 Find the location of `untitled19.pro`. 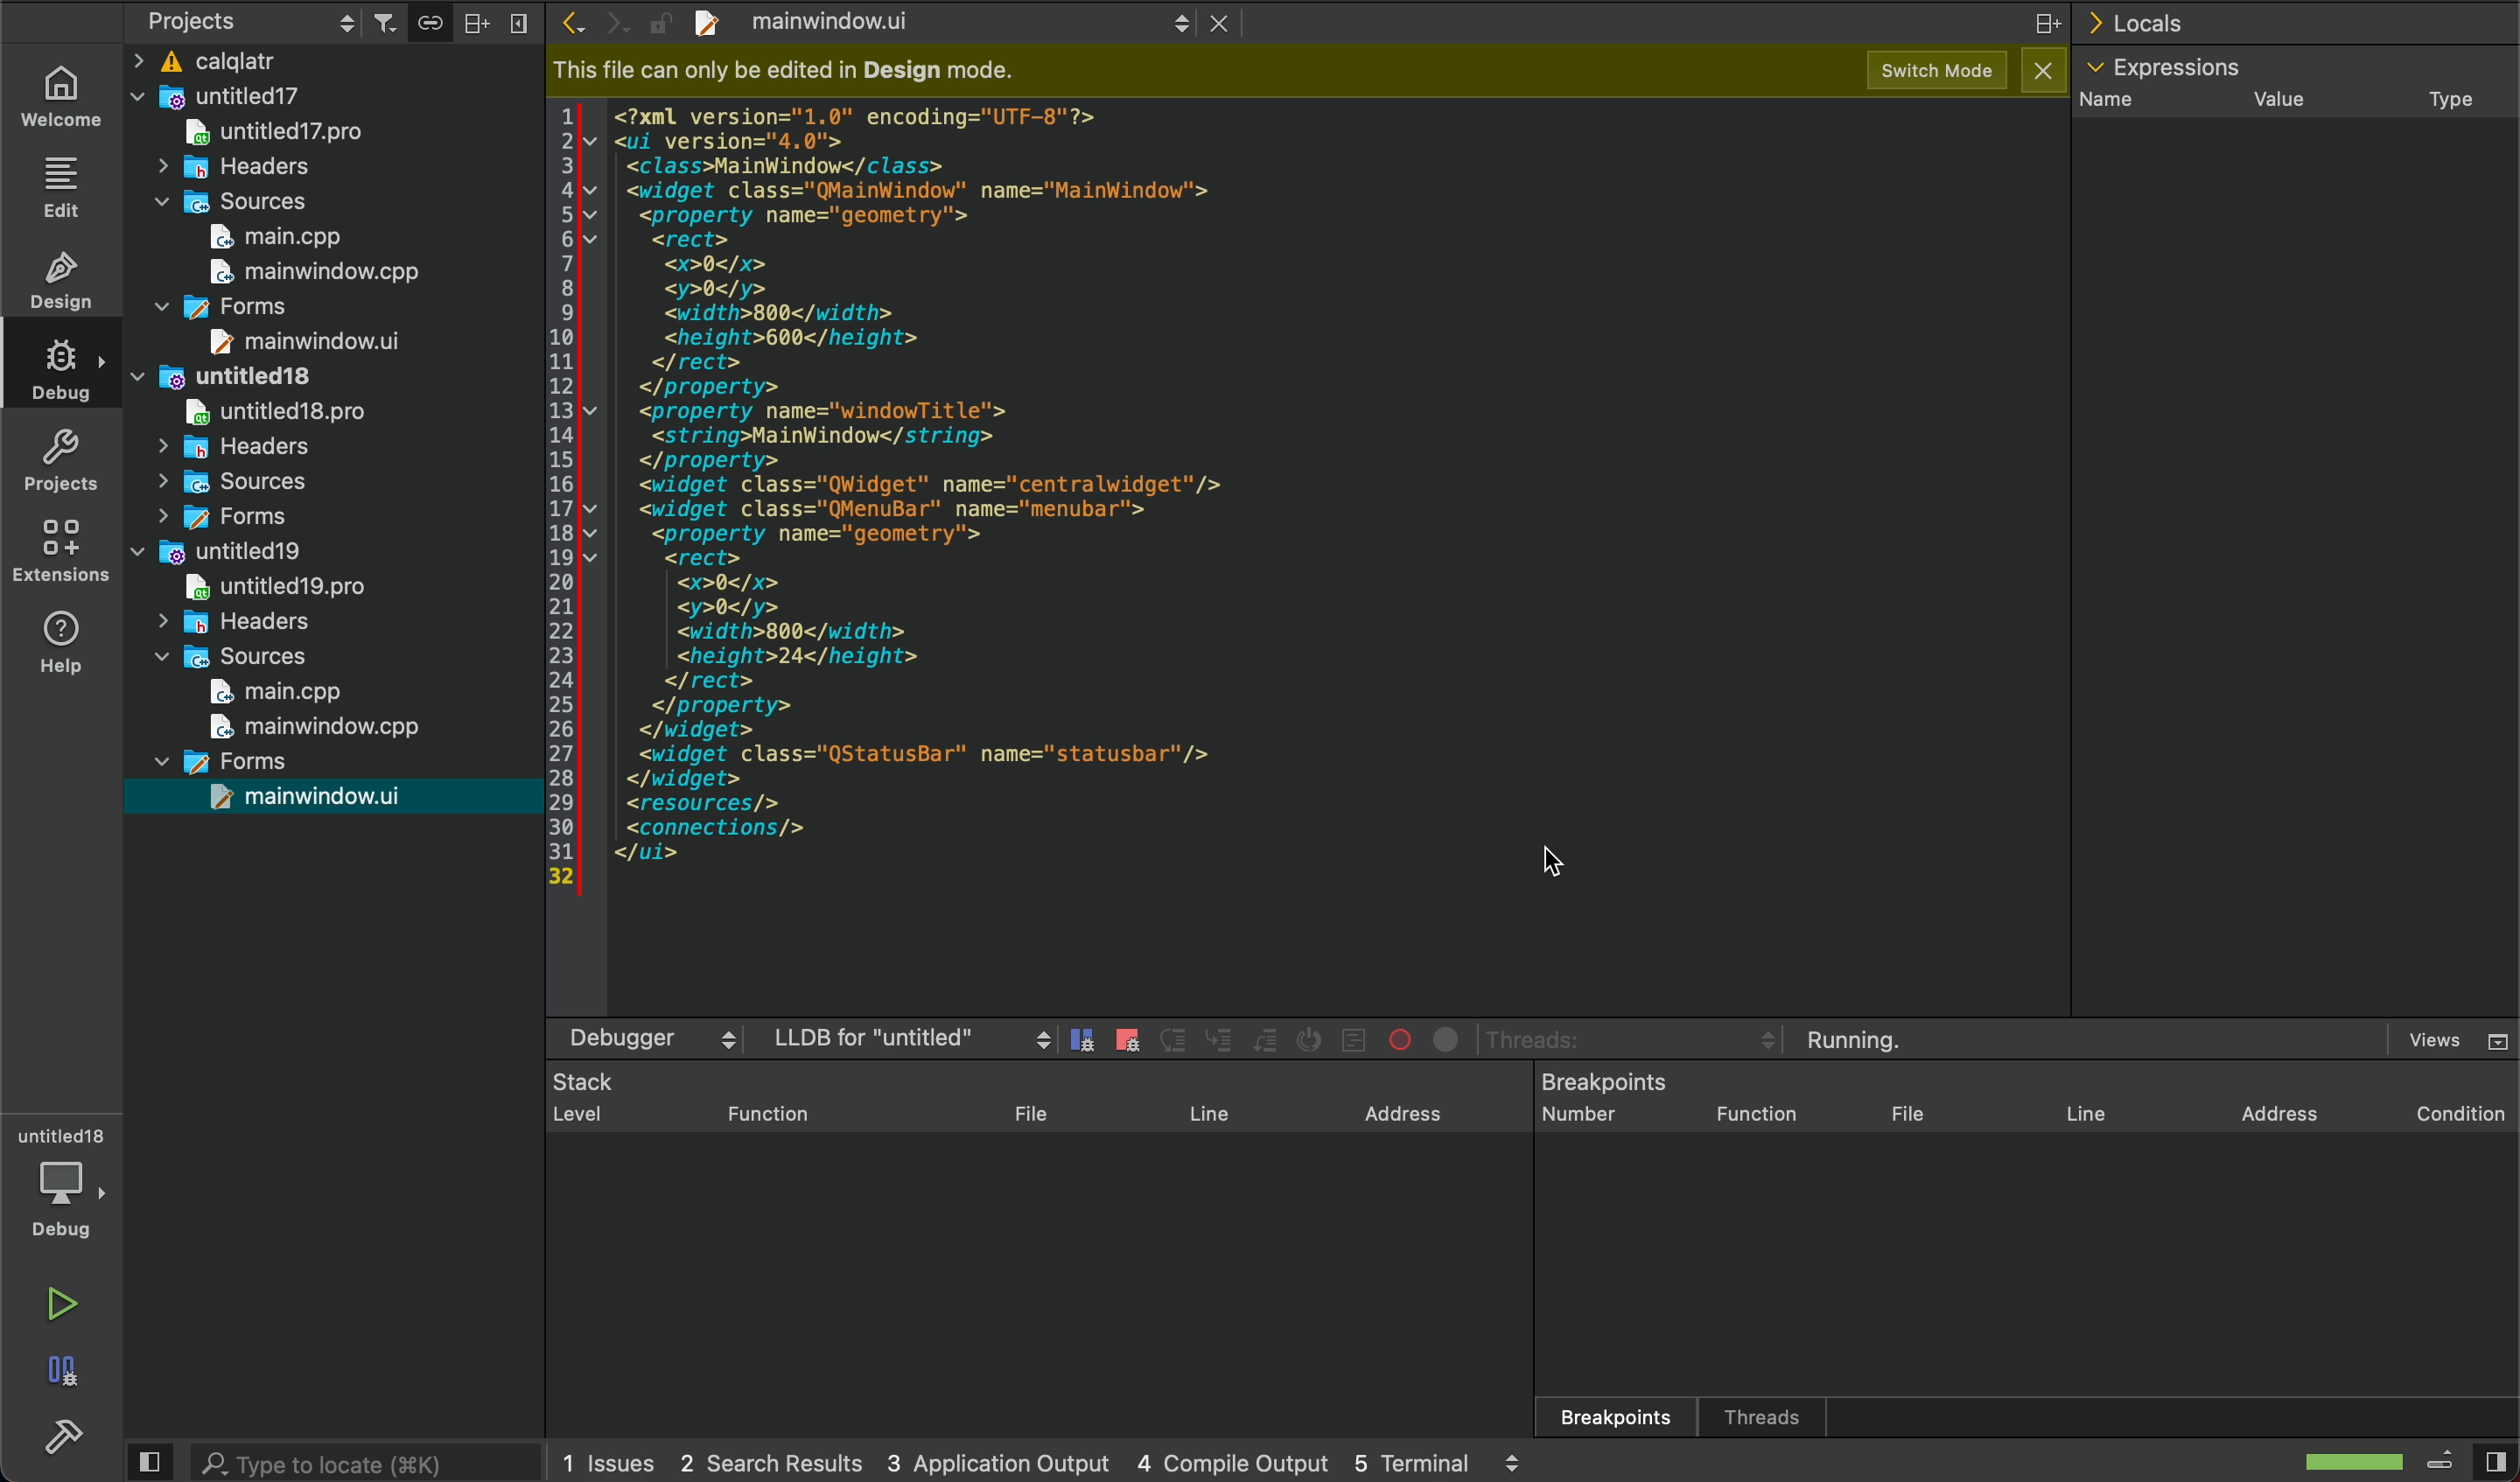

untitled19.pro is located at coordinates (304, 585).